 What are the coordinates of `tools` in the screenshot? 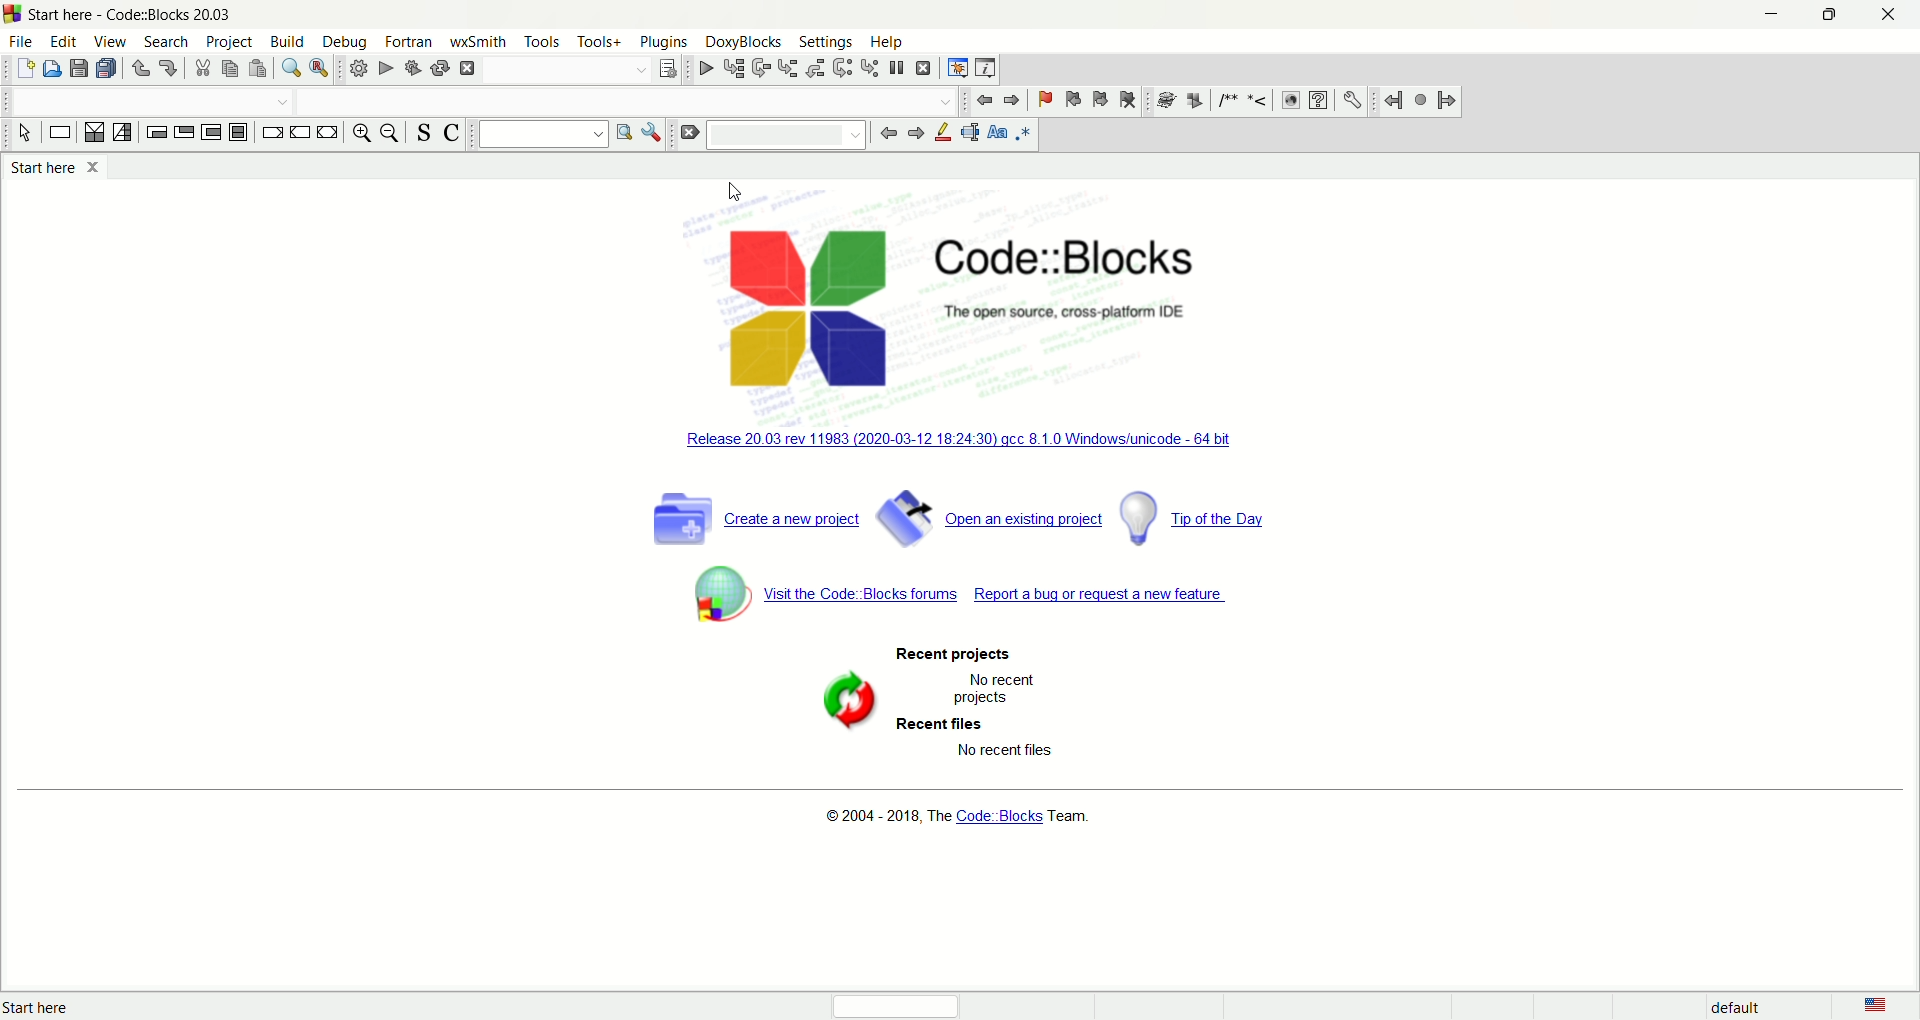 It's located at (599, 41).